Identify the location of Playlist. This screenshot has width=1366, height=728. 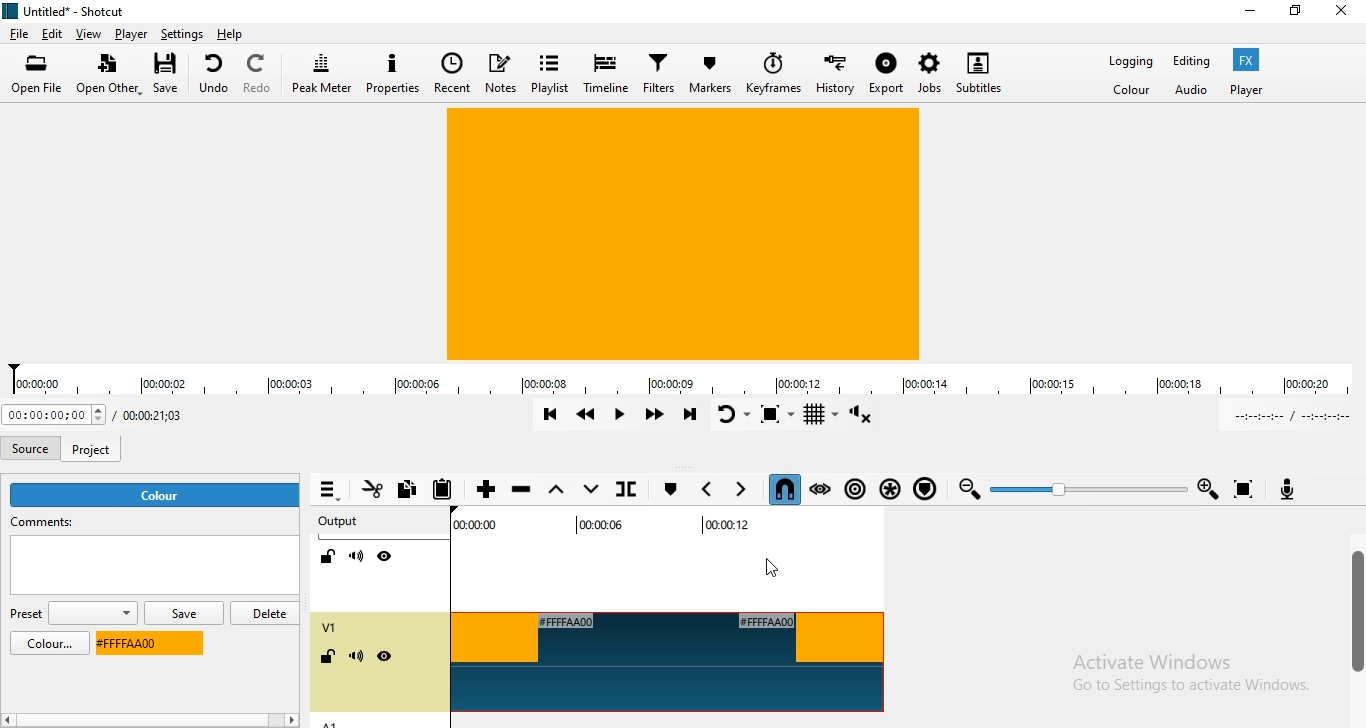
(549, 72).